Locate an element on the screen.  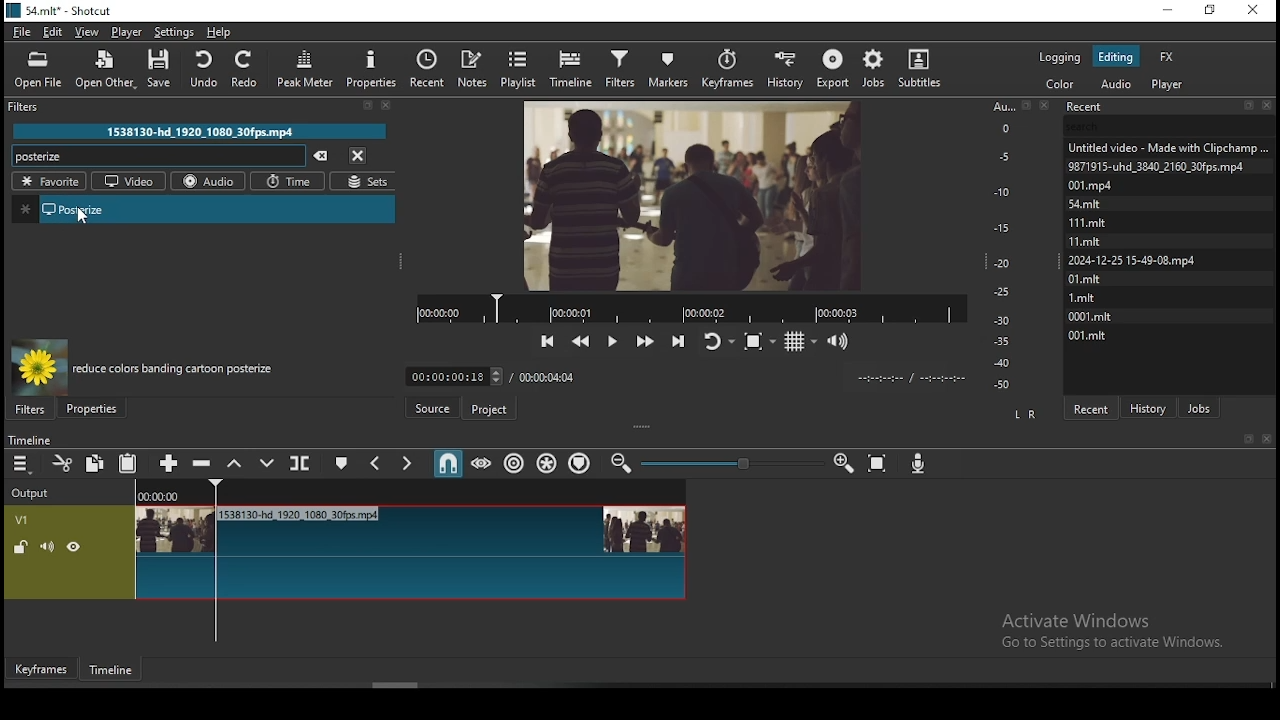
 is located at coordinates (435, 407).